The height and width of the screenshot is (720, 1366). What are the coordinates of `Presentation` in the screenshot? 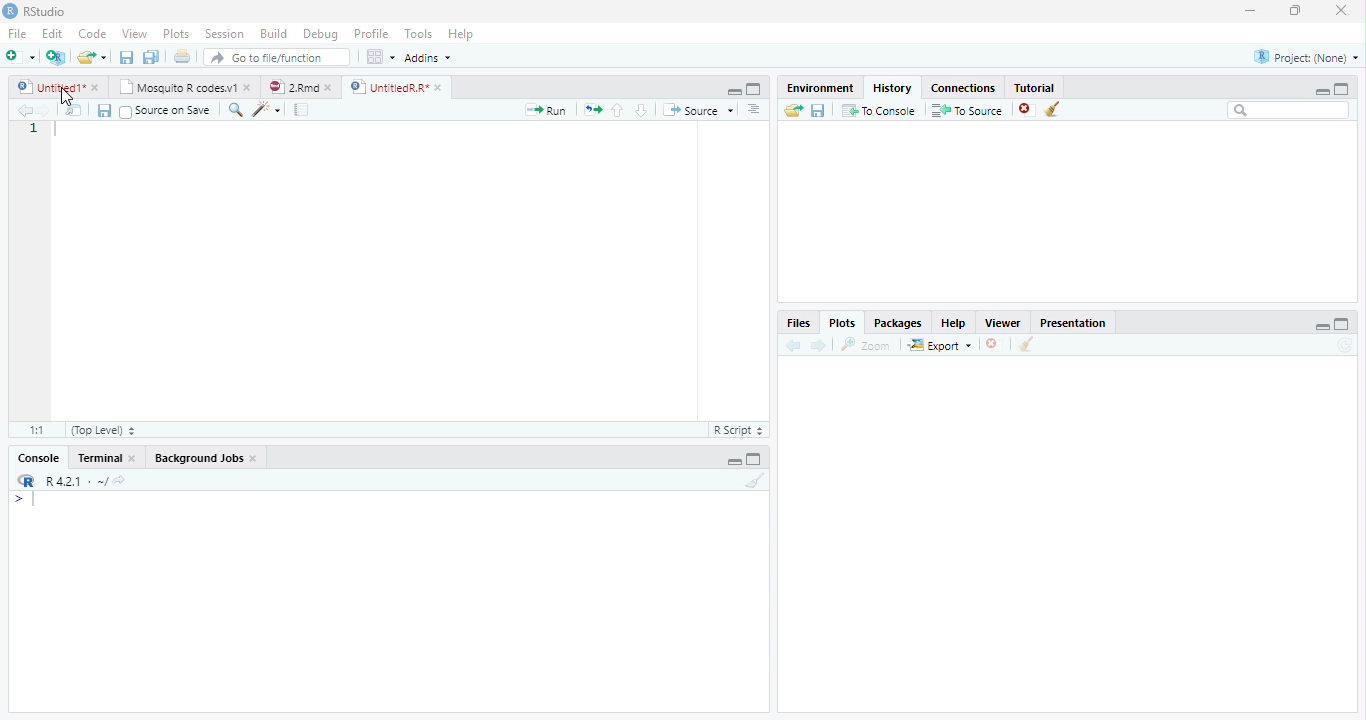 It's located at (1074, 324).